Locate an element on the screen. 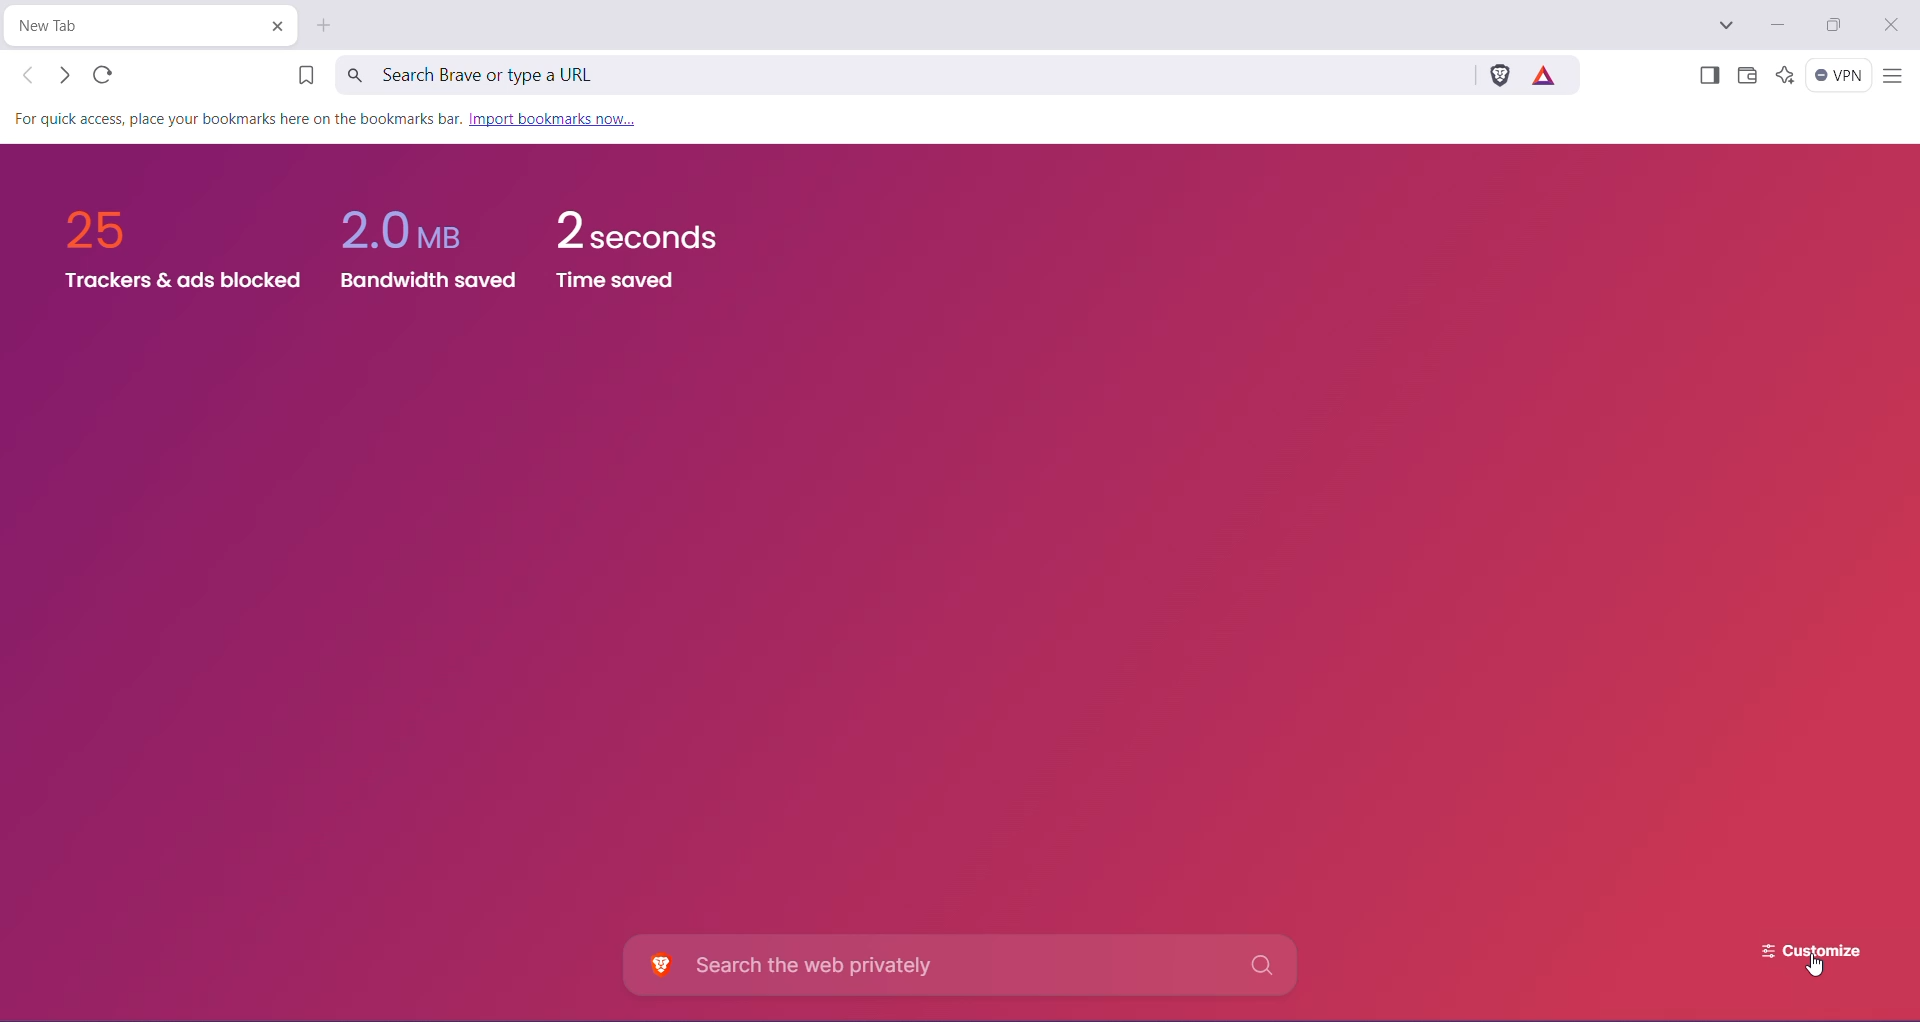  Search Brave or Type a URL is located at coordinates (901, 74).